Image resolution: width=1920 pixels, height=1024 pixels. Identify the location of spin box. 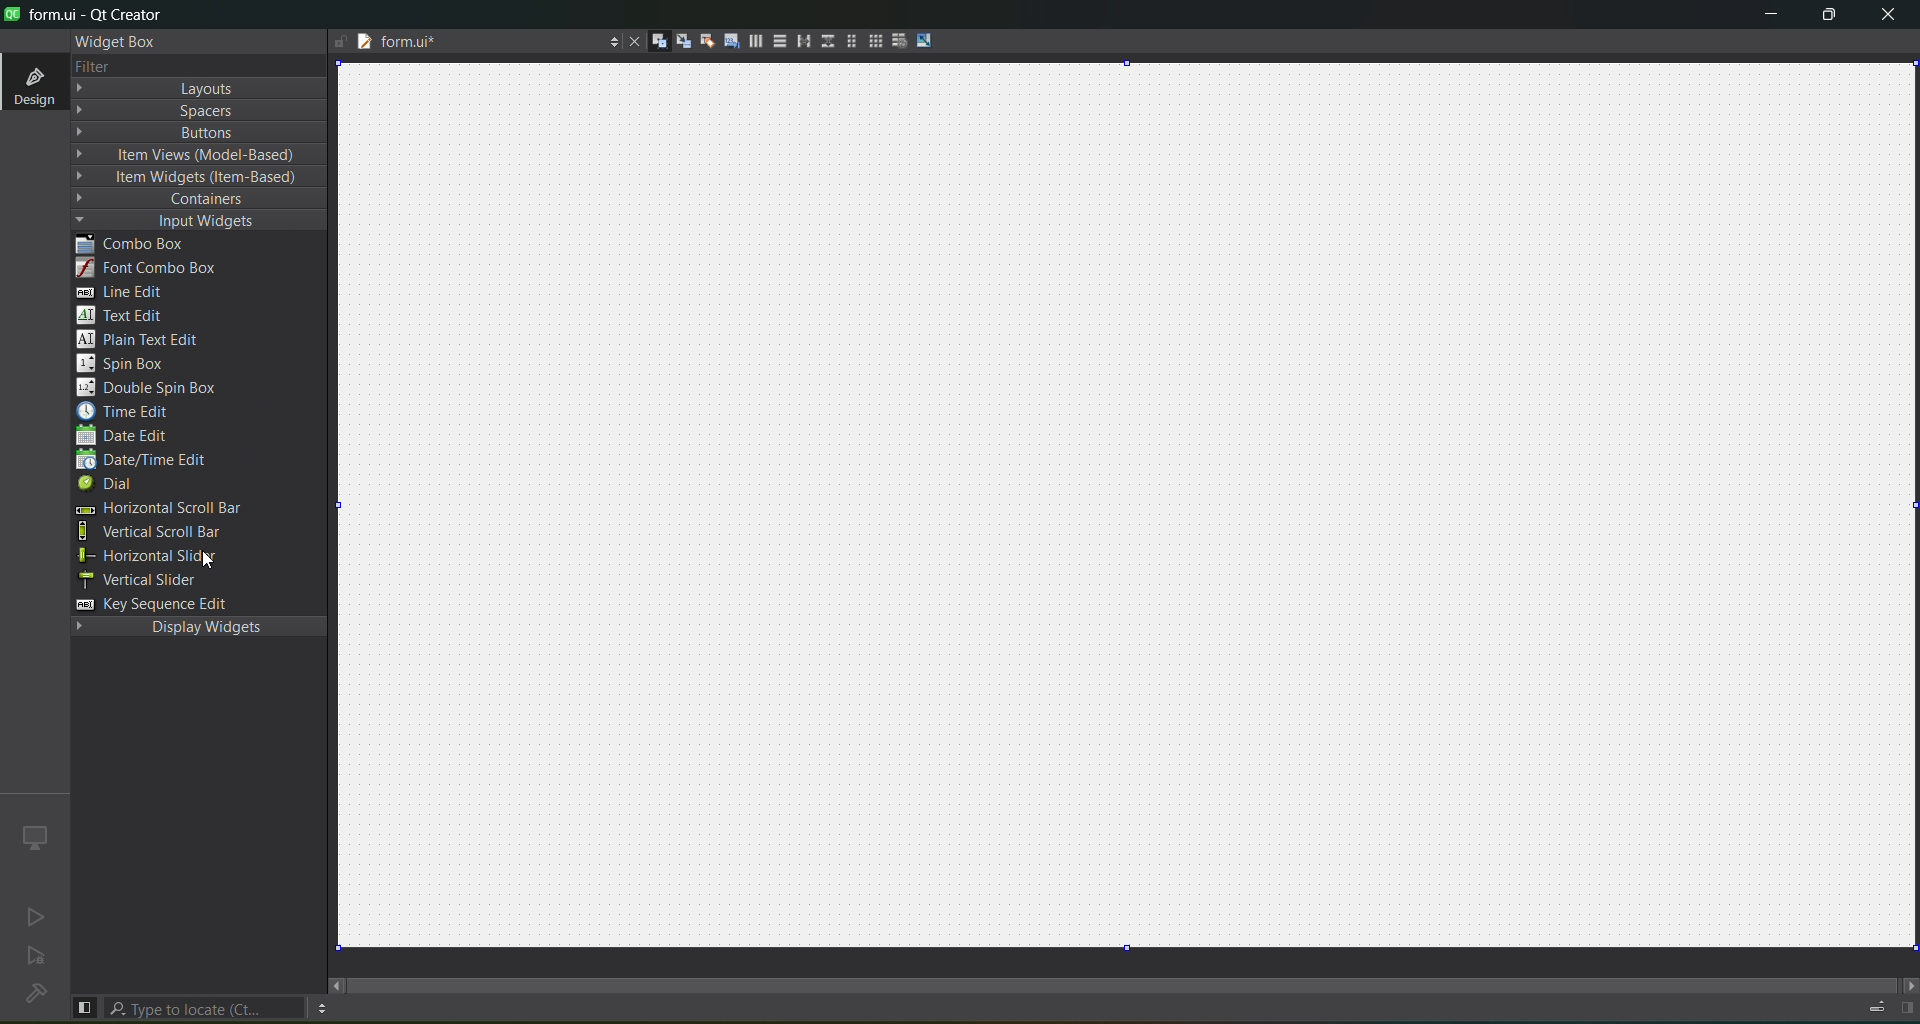
(126, 365).